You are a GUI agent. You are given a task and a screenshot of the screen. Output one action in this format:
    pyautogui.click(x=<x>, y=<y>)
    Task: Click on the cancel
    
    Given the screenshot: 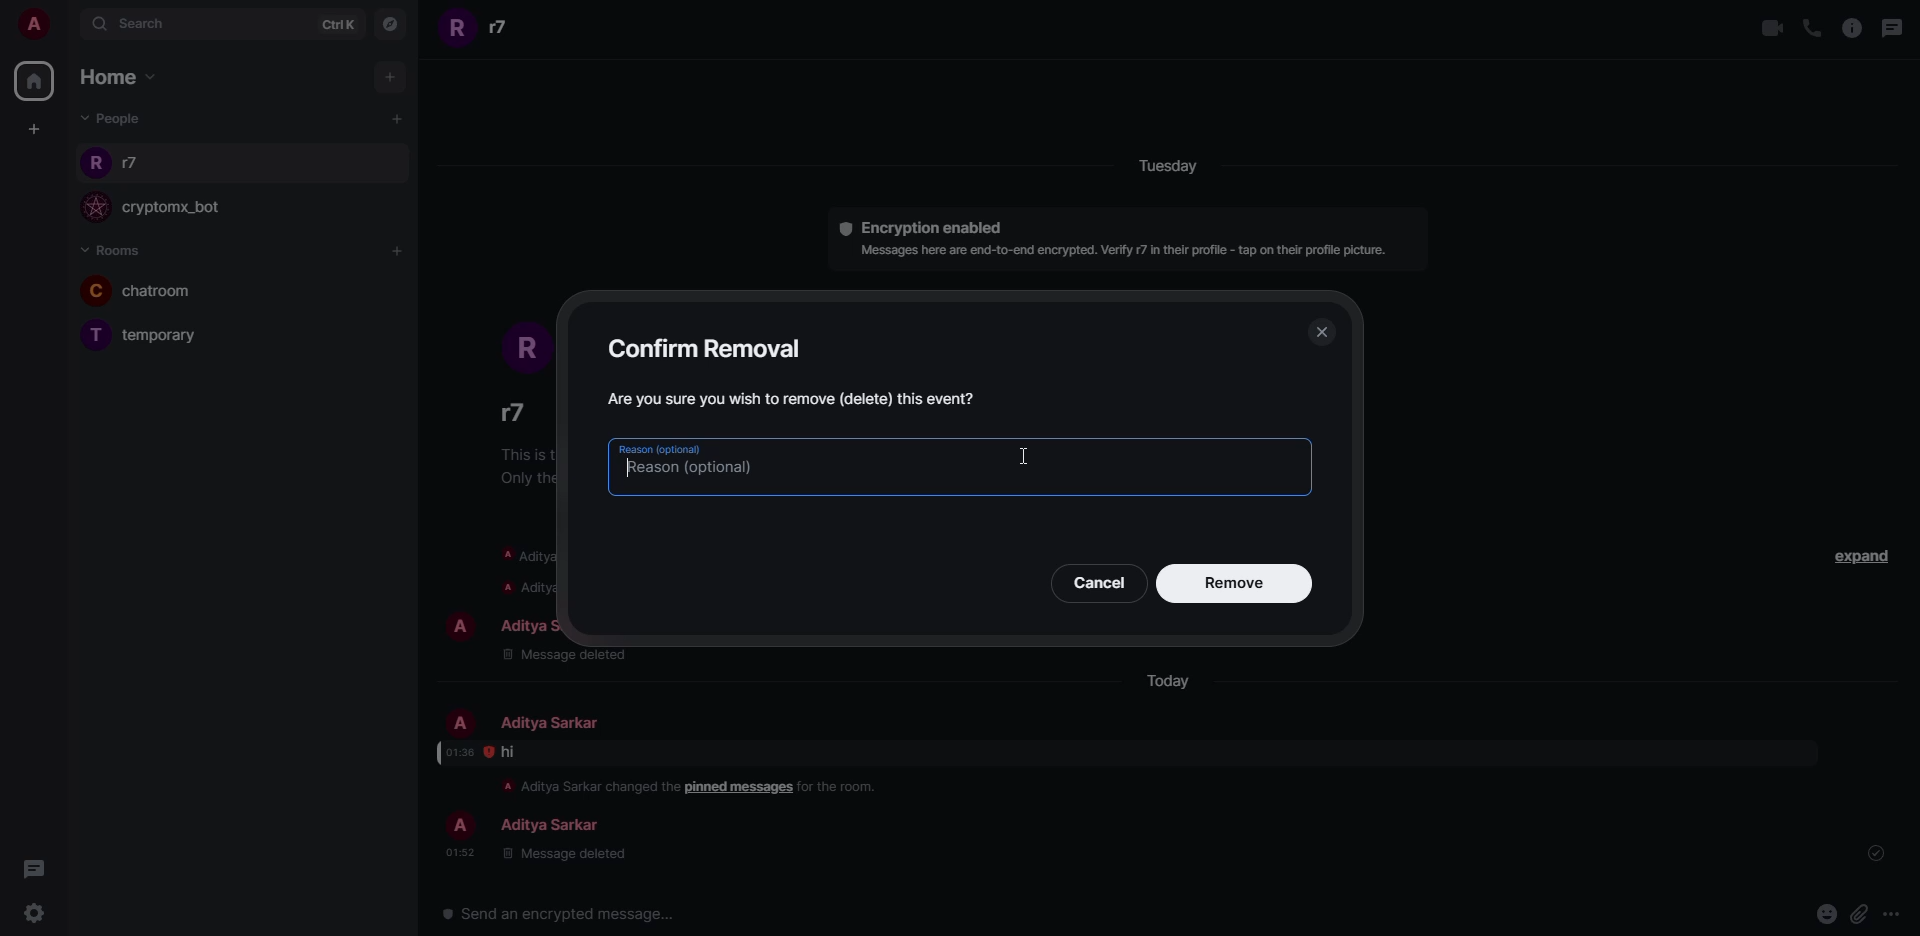 What is the action you would take?
    pyautogui.click(x=1099, y=581)
    